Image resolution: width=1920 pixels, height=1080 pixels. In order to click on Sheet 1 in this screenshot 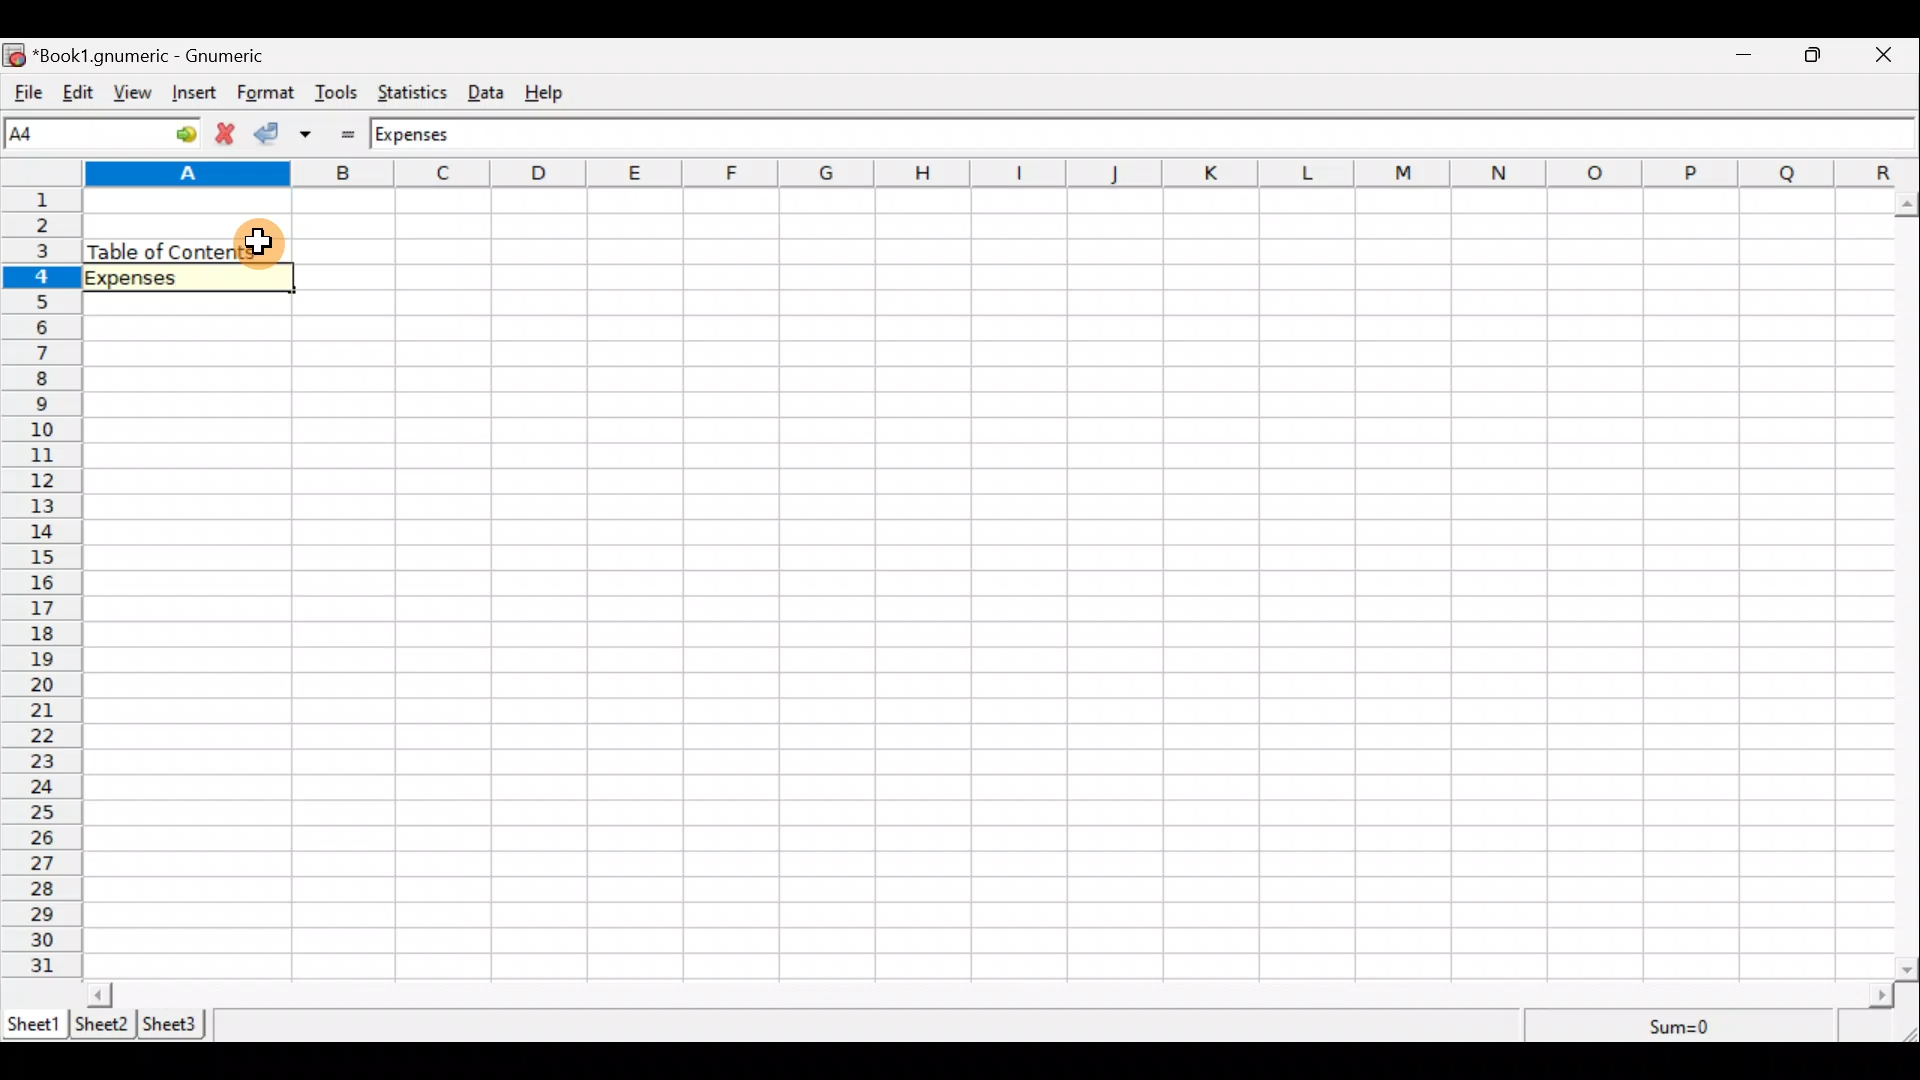, I will do `click(34, 1022)`.